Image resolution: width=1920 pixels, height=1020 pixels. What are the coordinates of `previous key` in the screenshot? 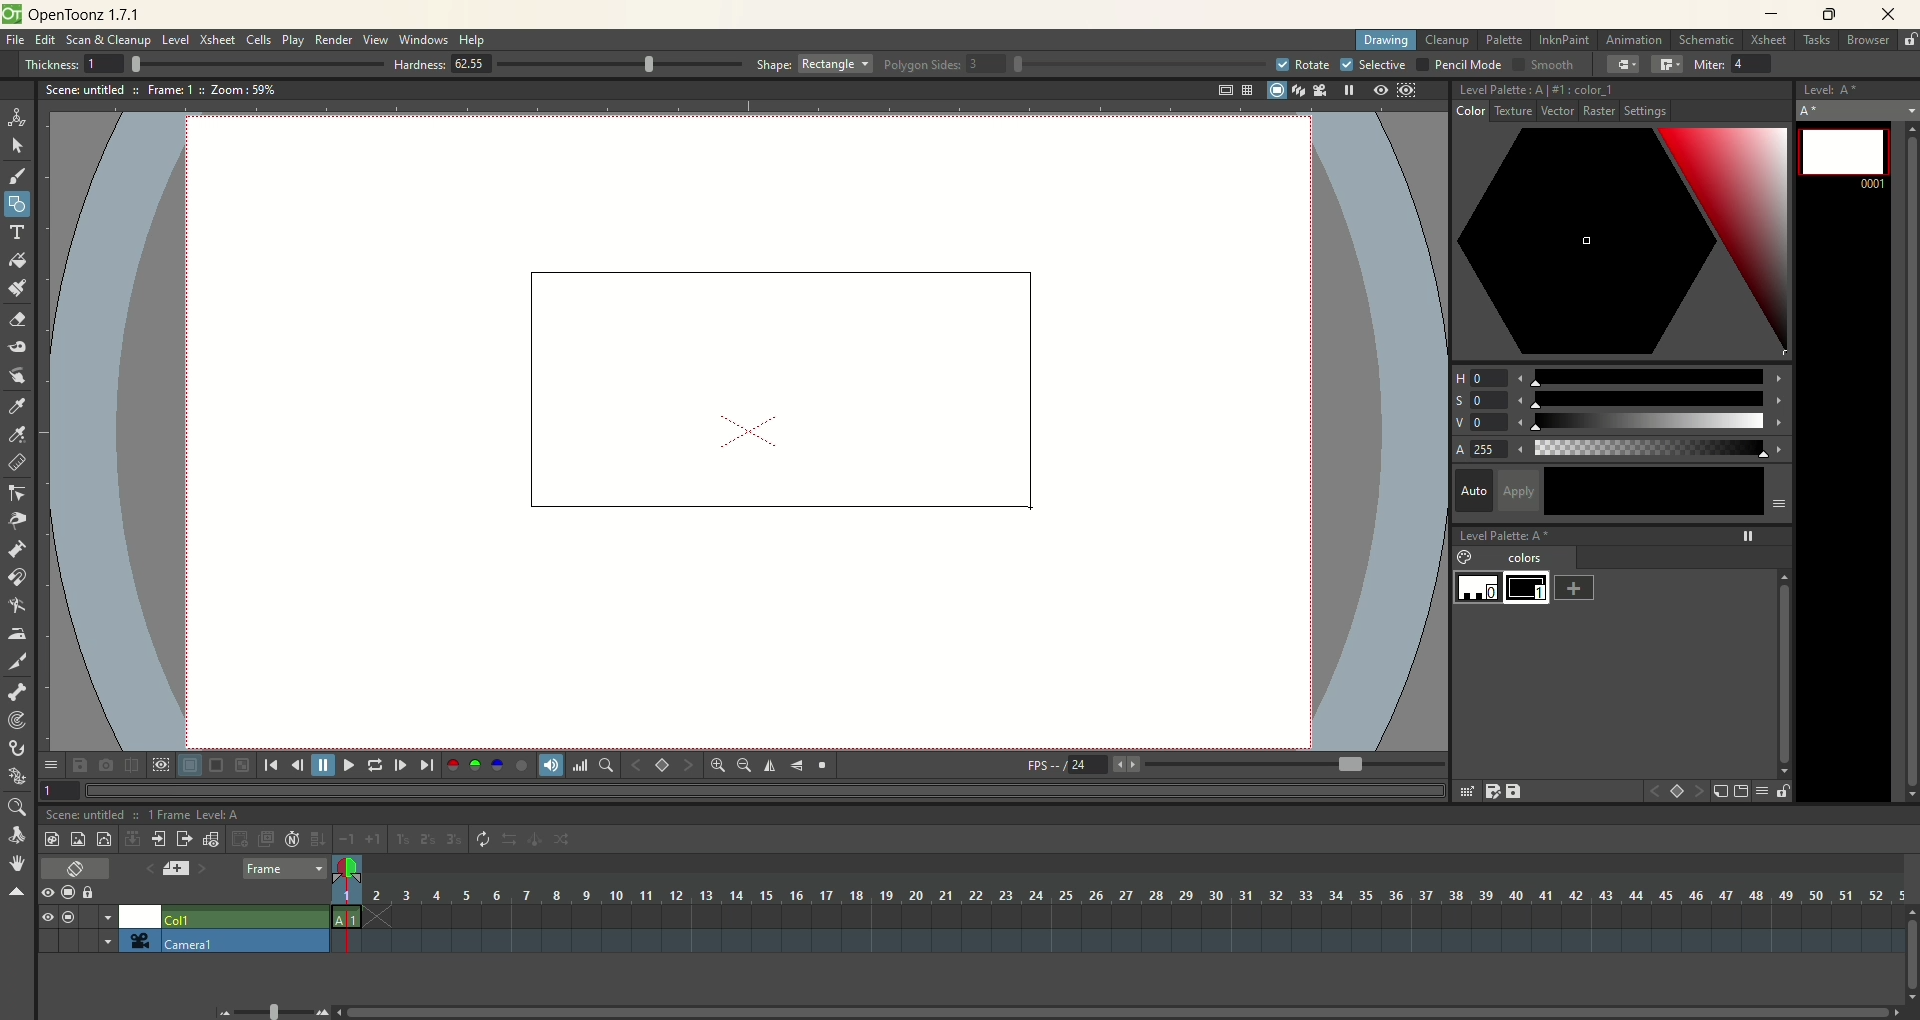 It's located at (637, 765).